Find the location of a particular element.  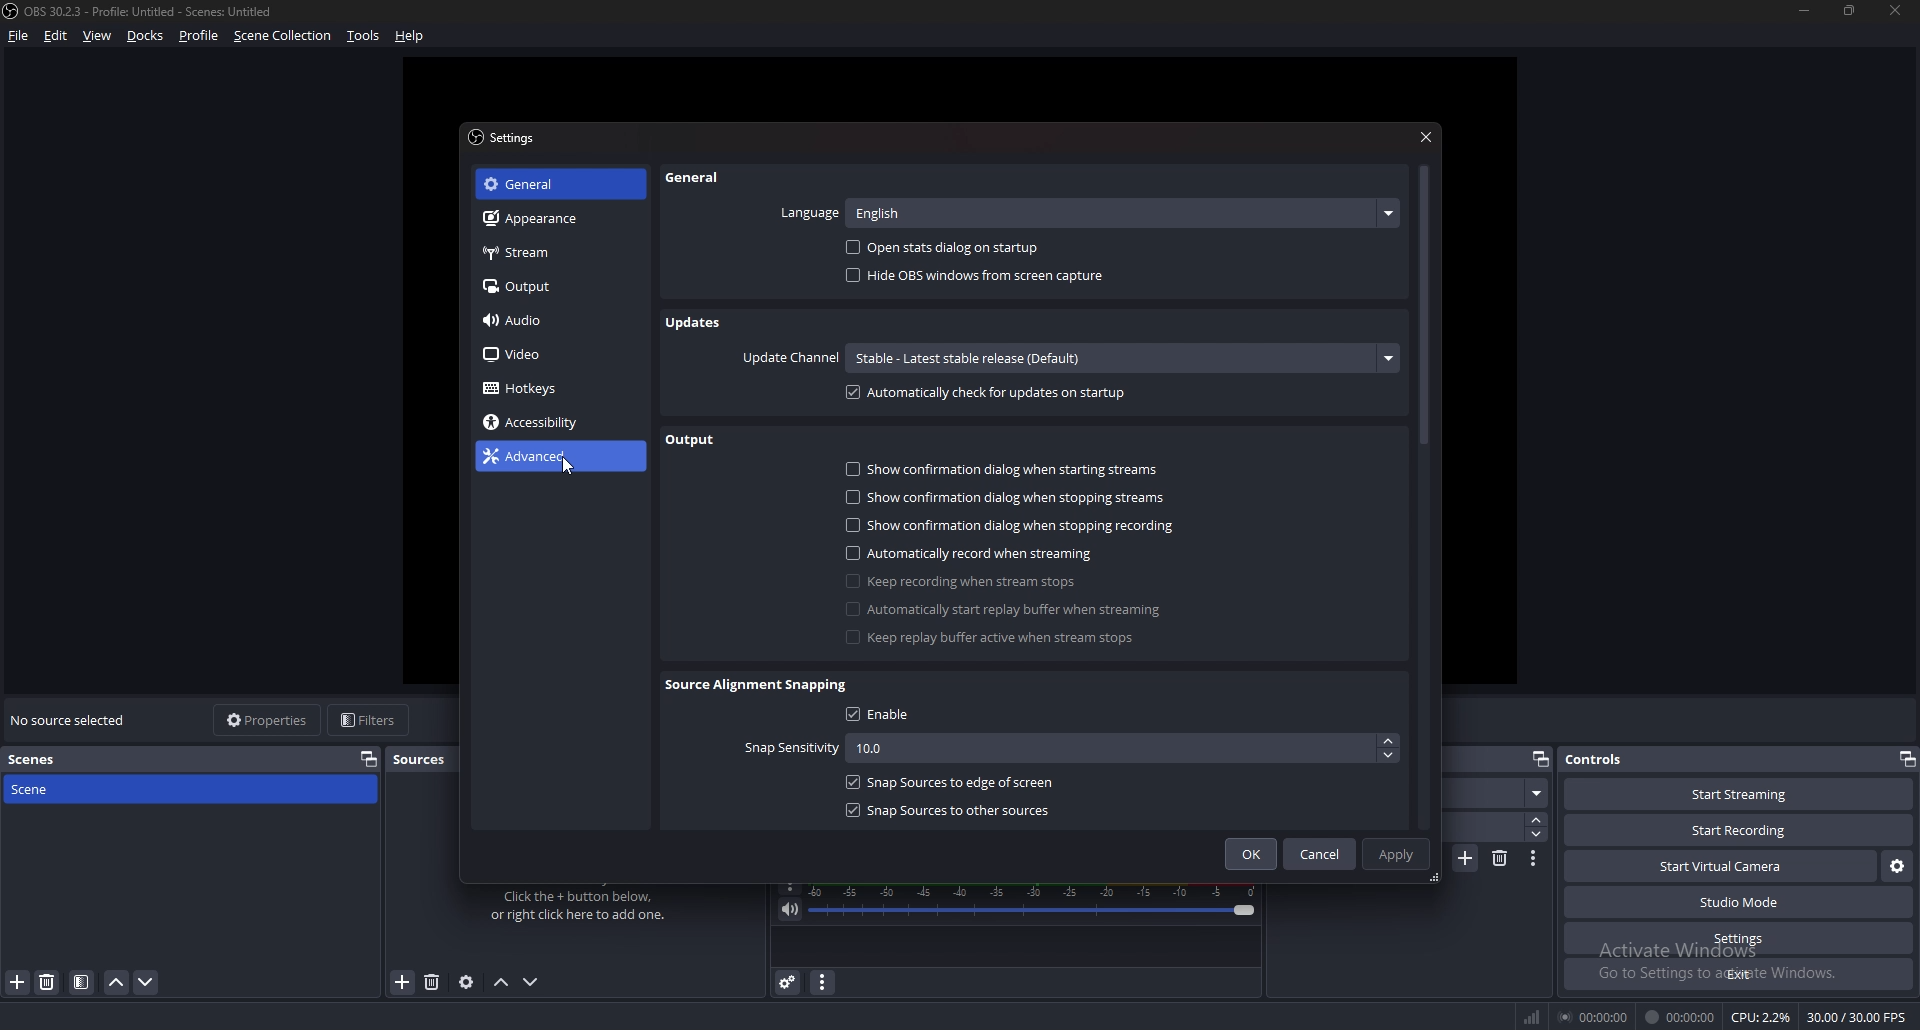

filters is located at coordinates (370, 719).